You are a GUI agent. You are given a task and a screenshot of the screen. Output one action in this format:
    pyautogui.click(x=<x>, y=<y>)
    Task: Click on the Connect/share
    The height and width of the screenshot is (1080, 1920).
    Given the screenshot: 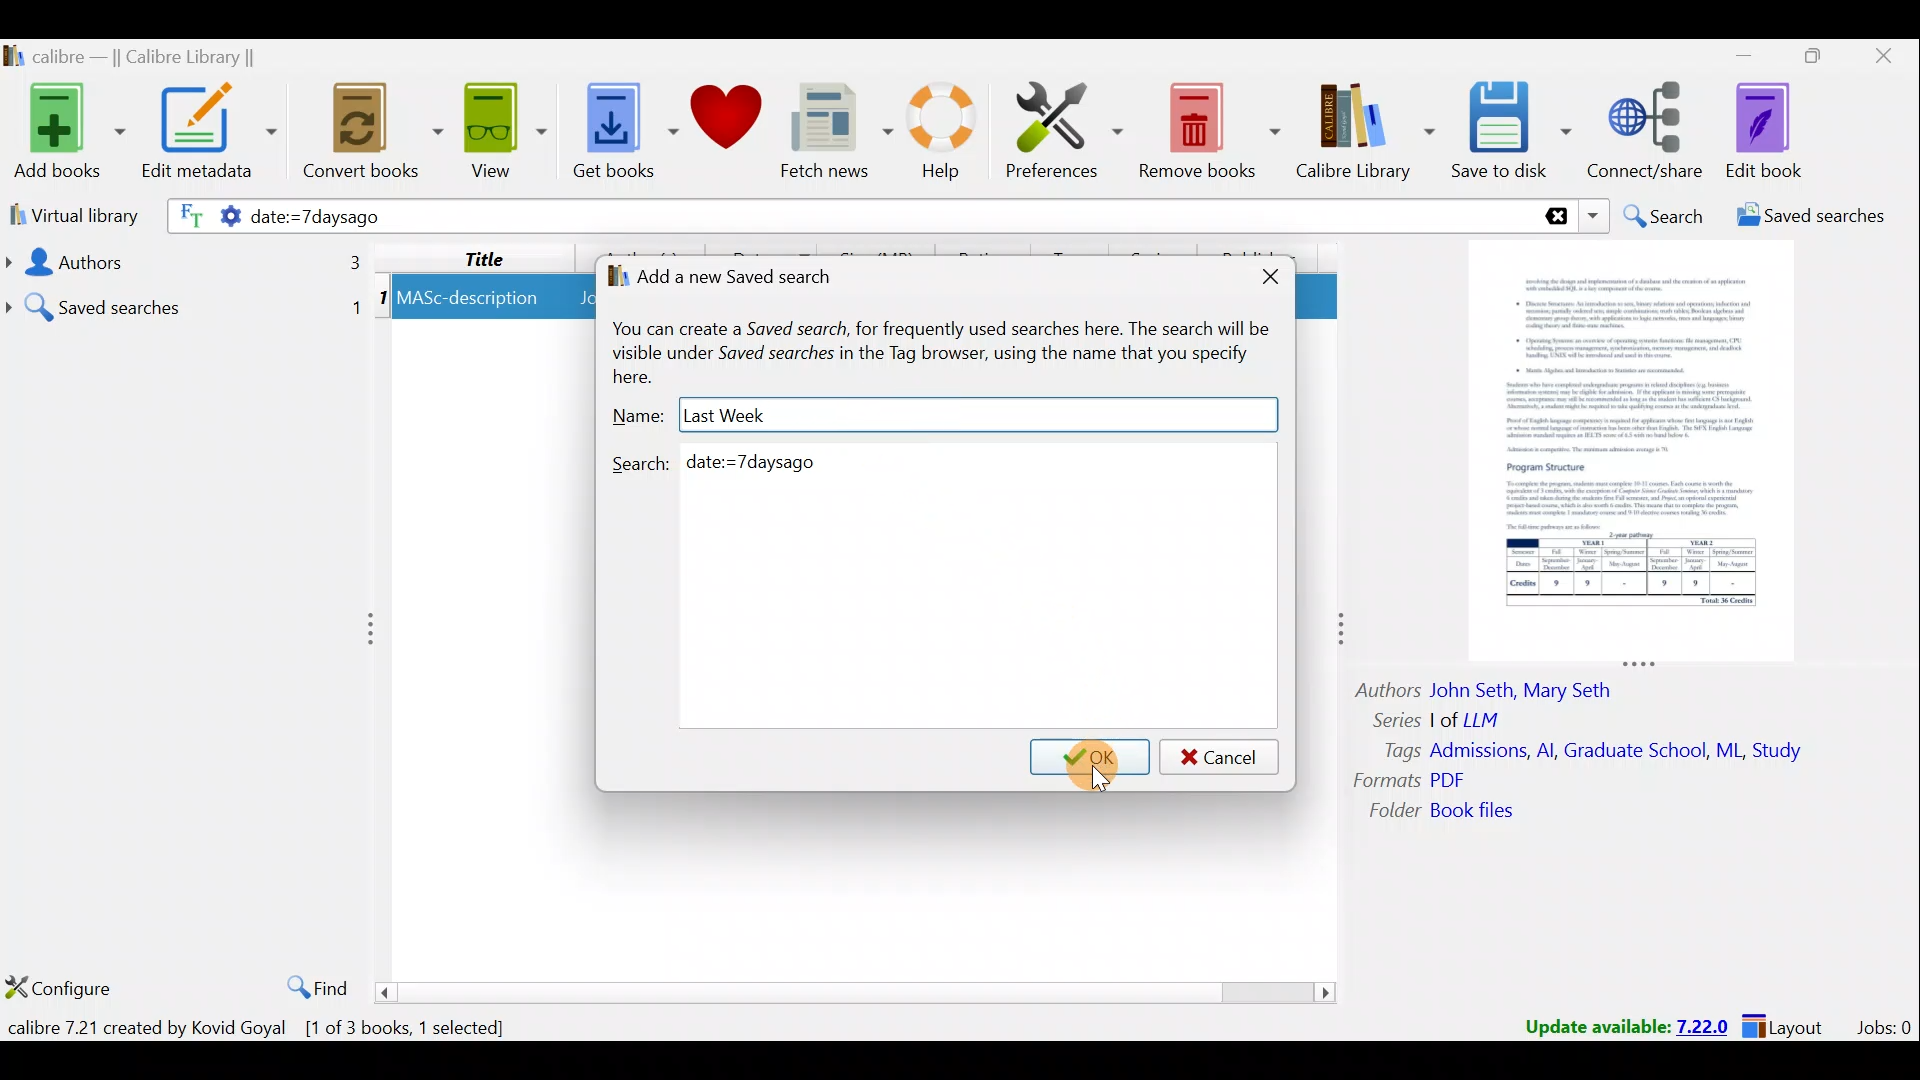 What is the action you would take?
    pyautogui.click(x=1650, y=132)
    